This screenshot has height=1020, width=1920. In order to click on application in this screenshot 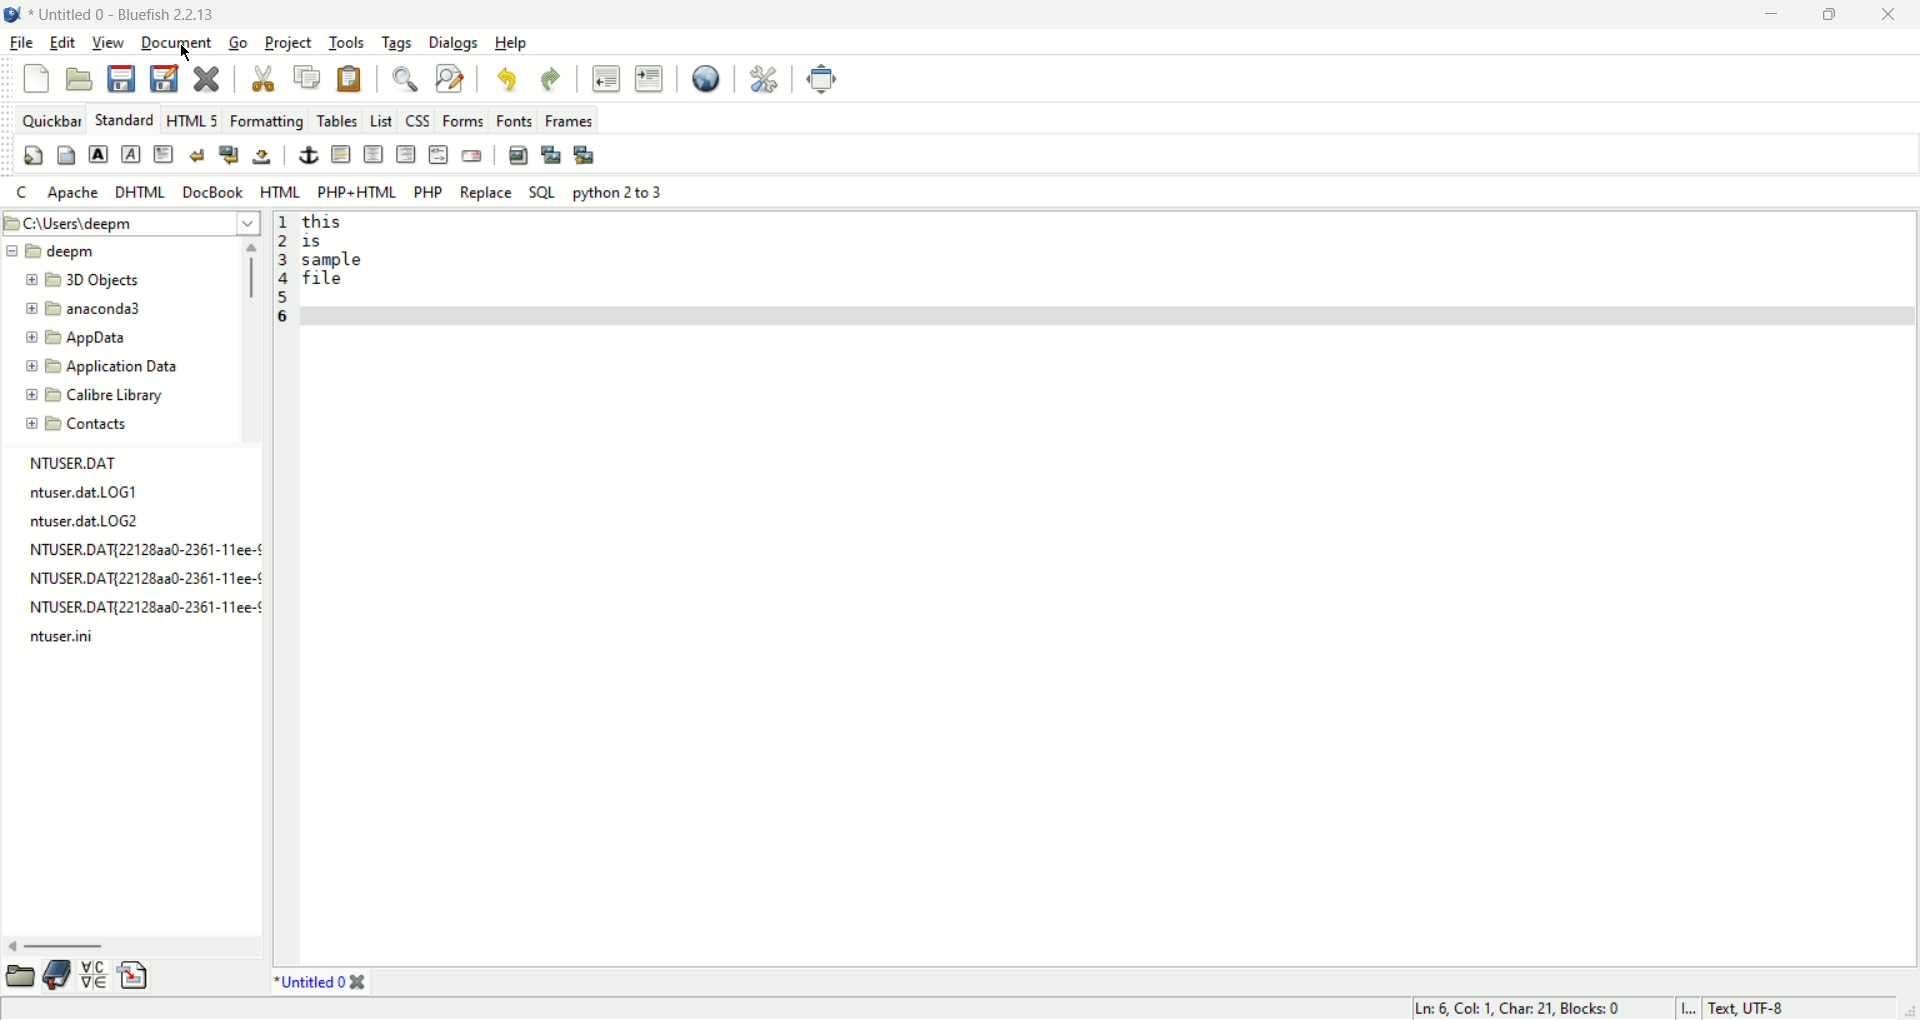, I will do `click(102, 369)`.